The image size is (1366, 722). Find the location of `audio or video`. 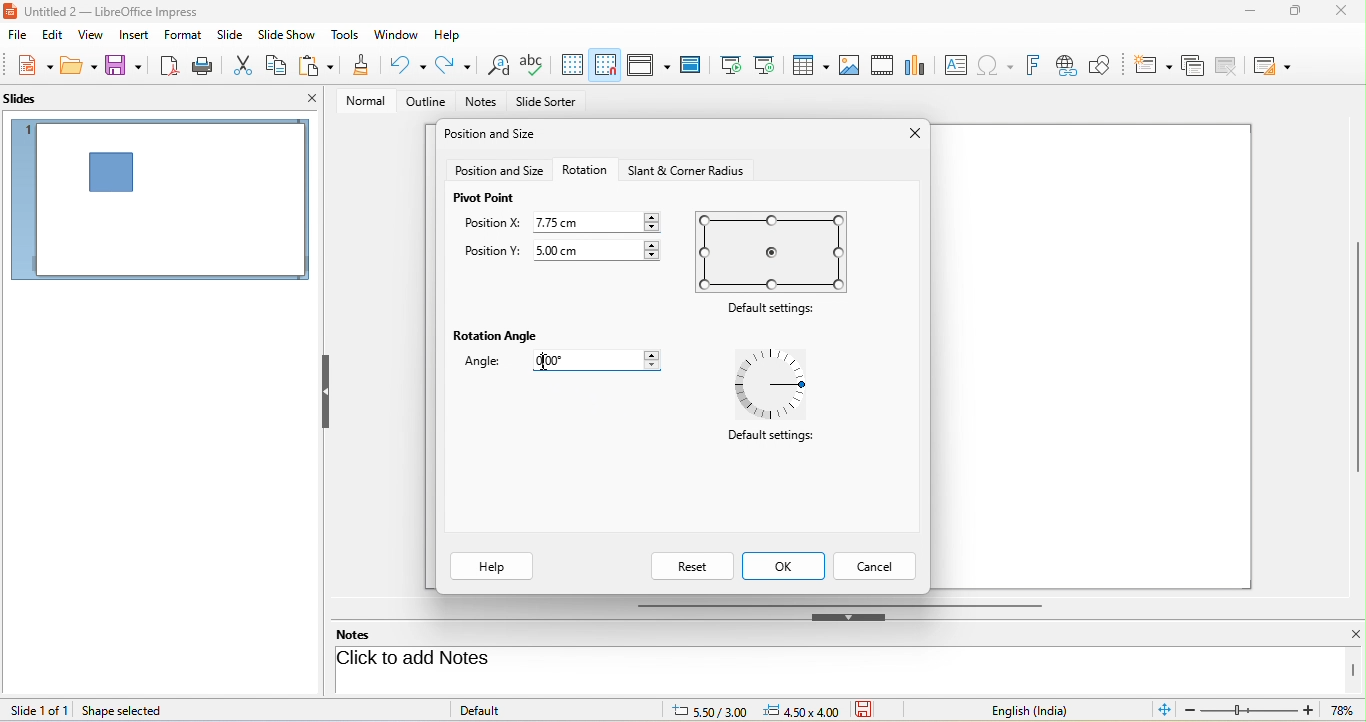

audio or video is located at coordinates (885, 67).